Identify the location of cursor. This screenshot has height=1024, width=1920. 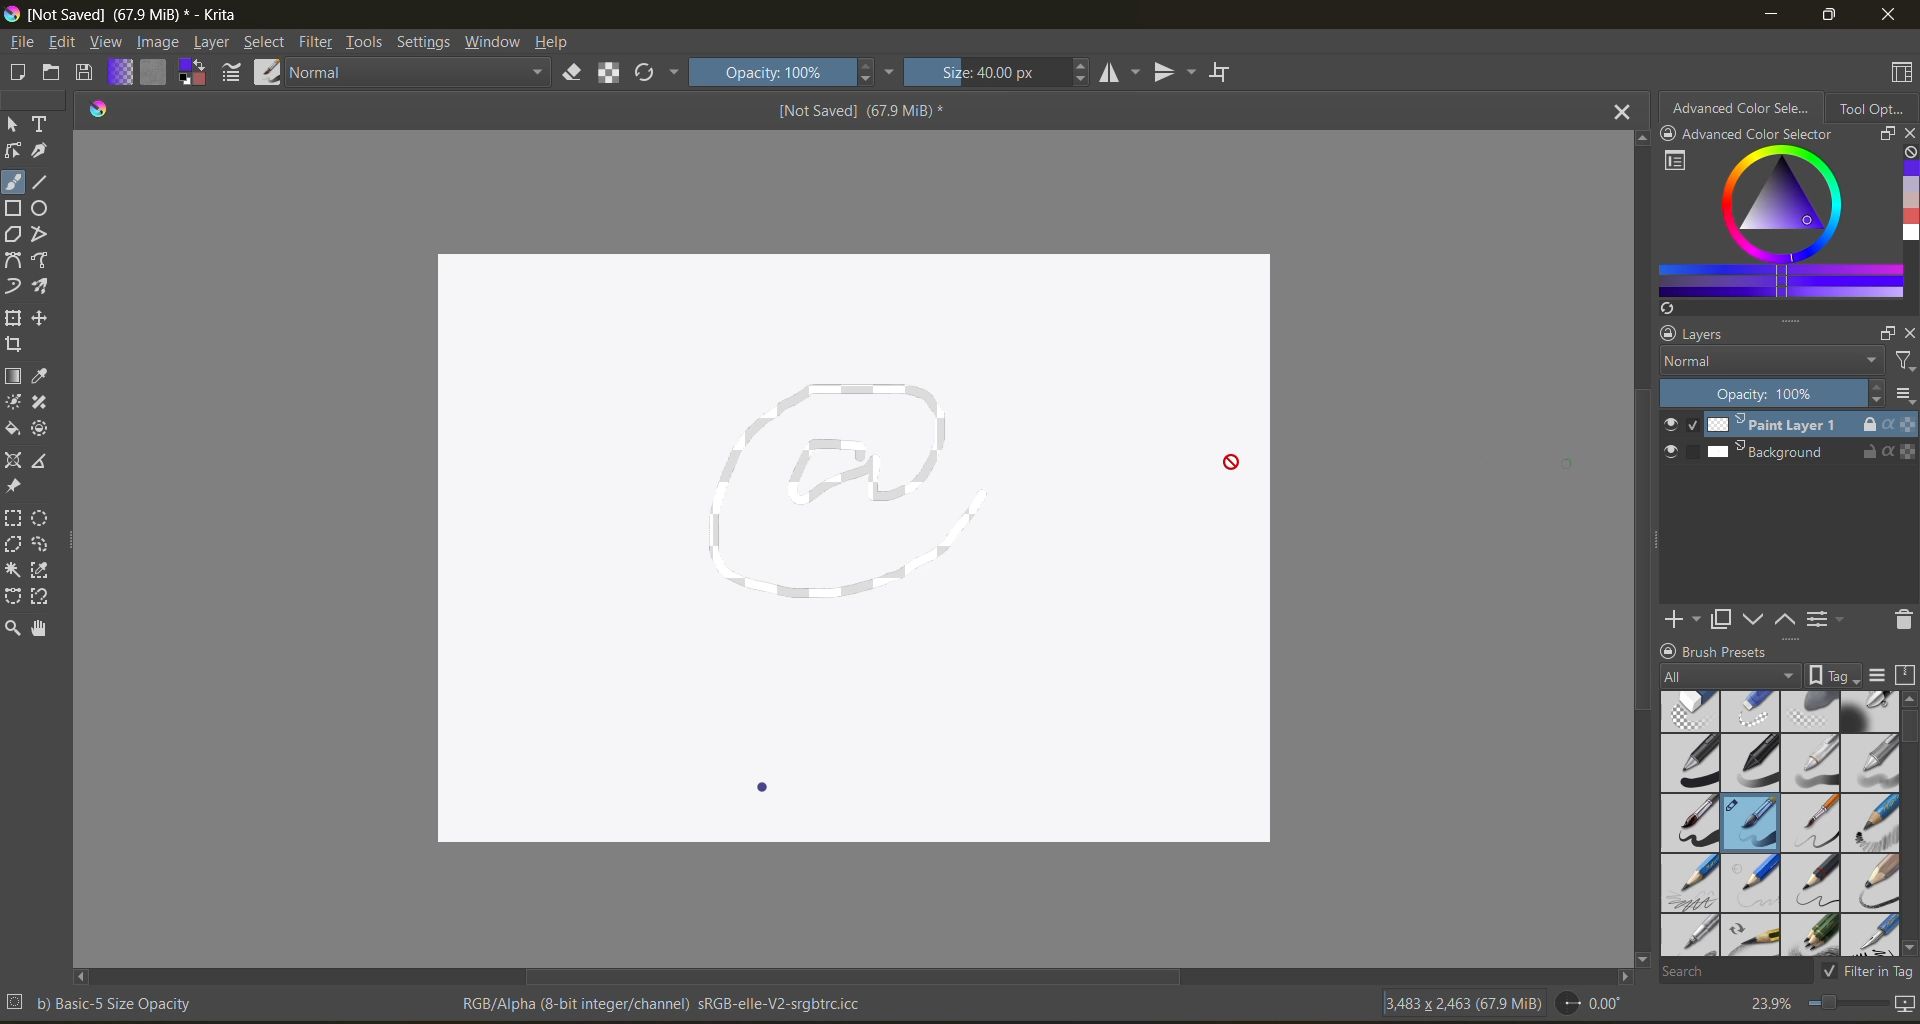
(1236, 462).